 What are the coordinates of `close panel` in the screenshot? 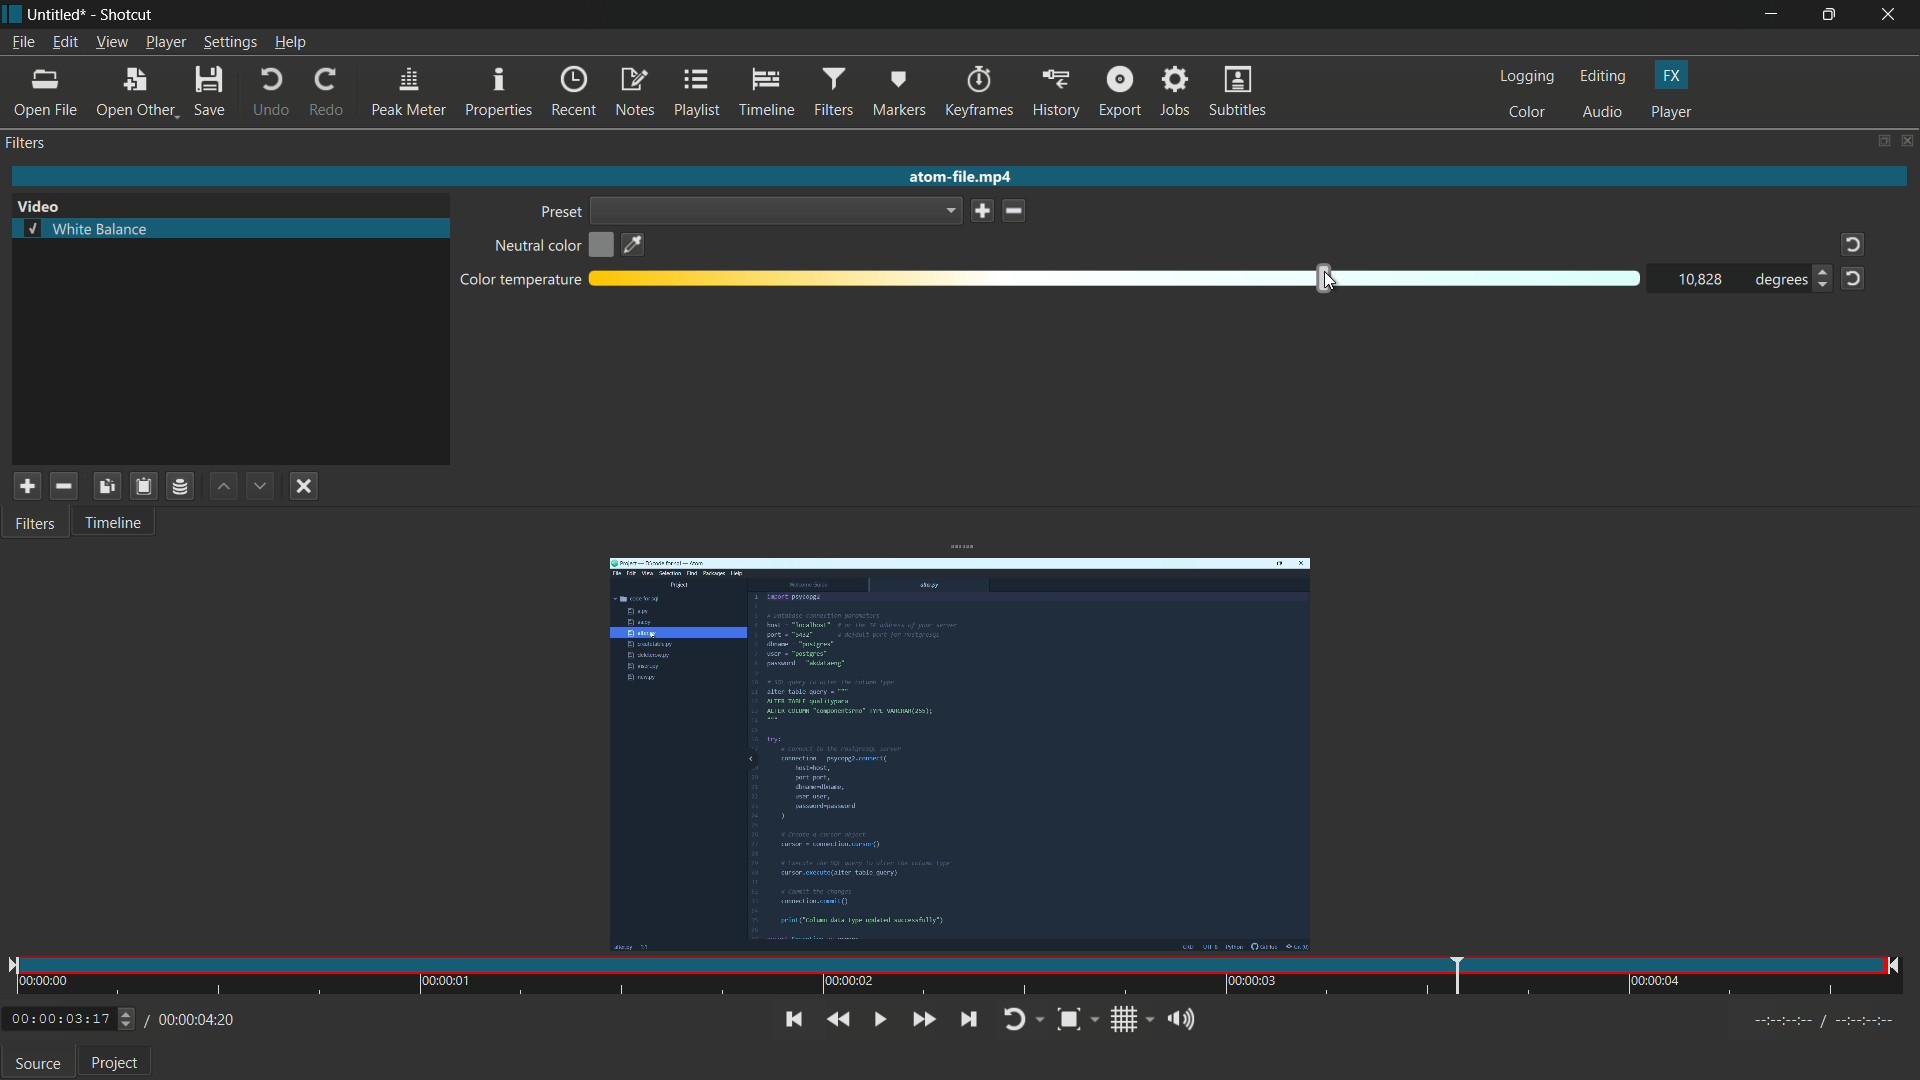 It's located at (1908, 140).